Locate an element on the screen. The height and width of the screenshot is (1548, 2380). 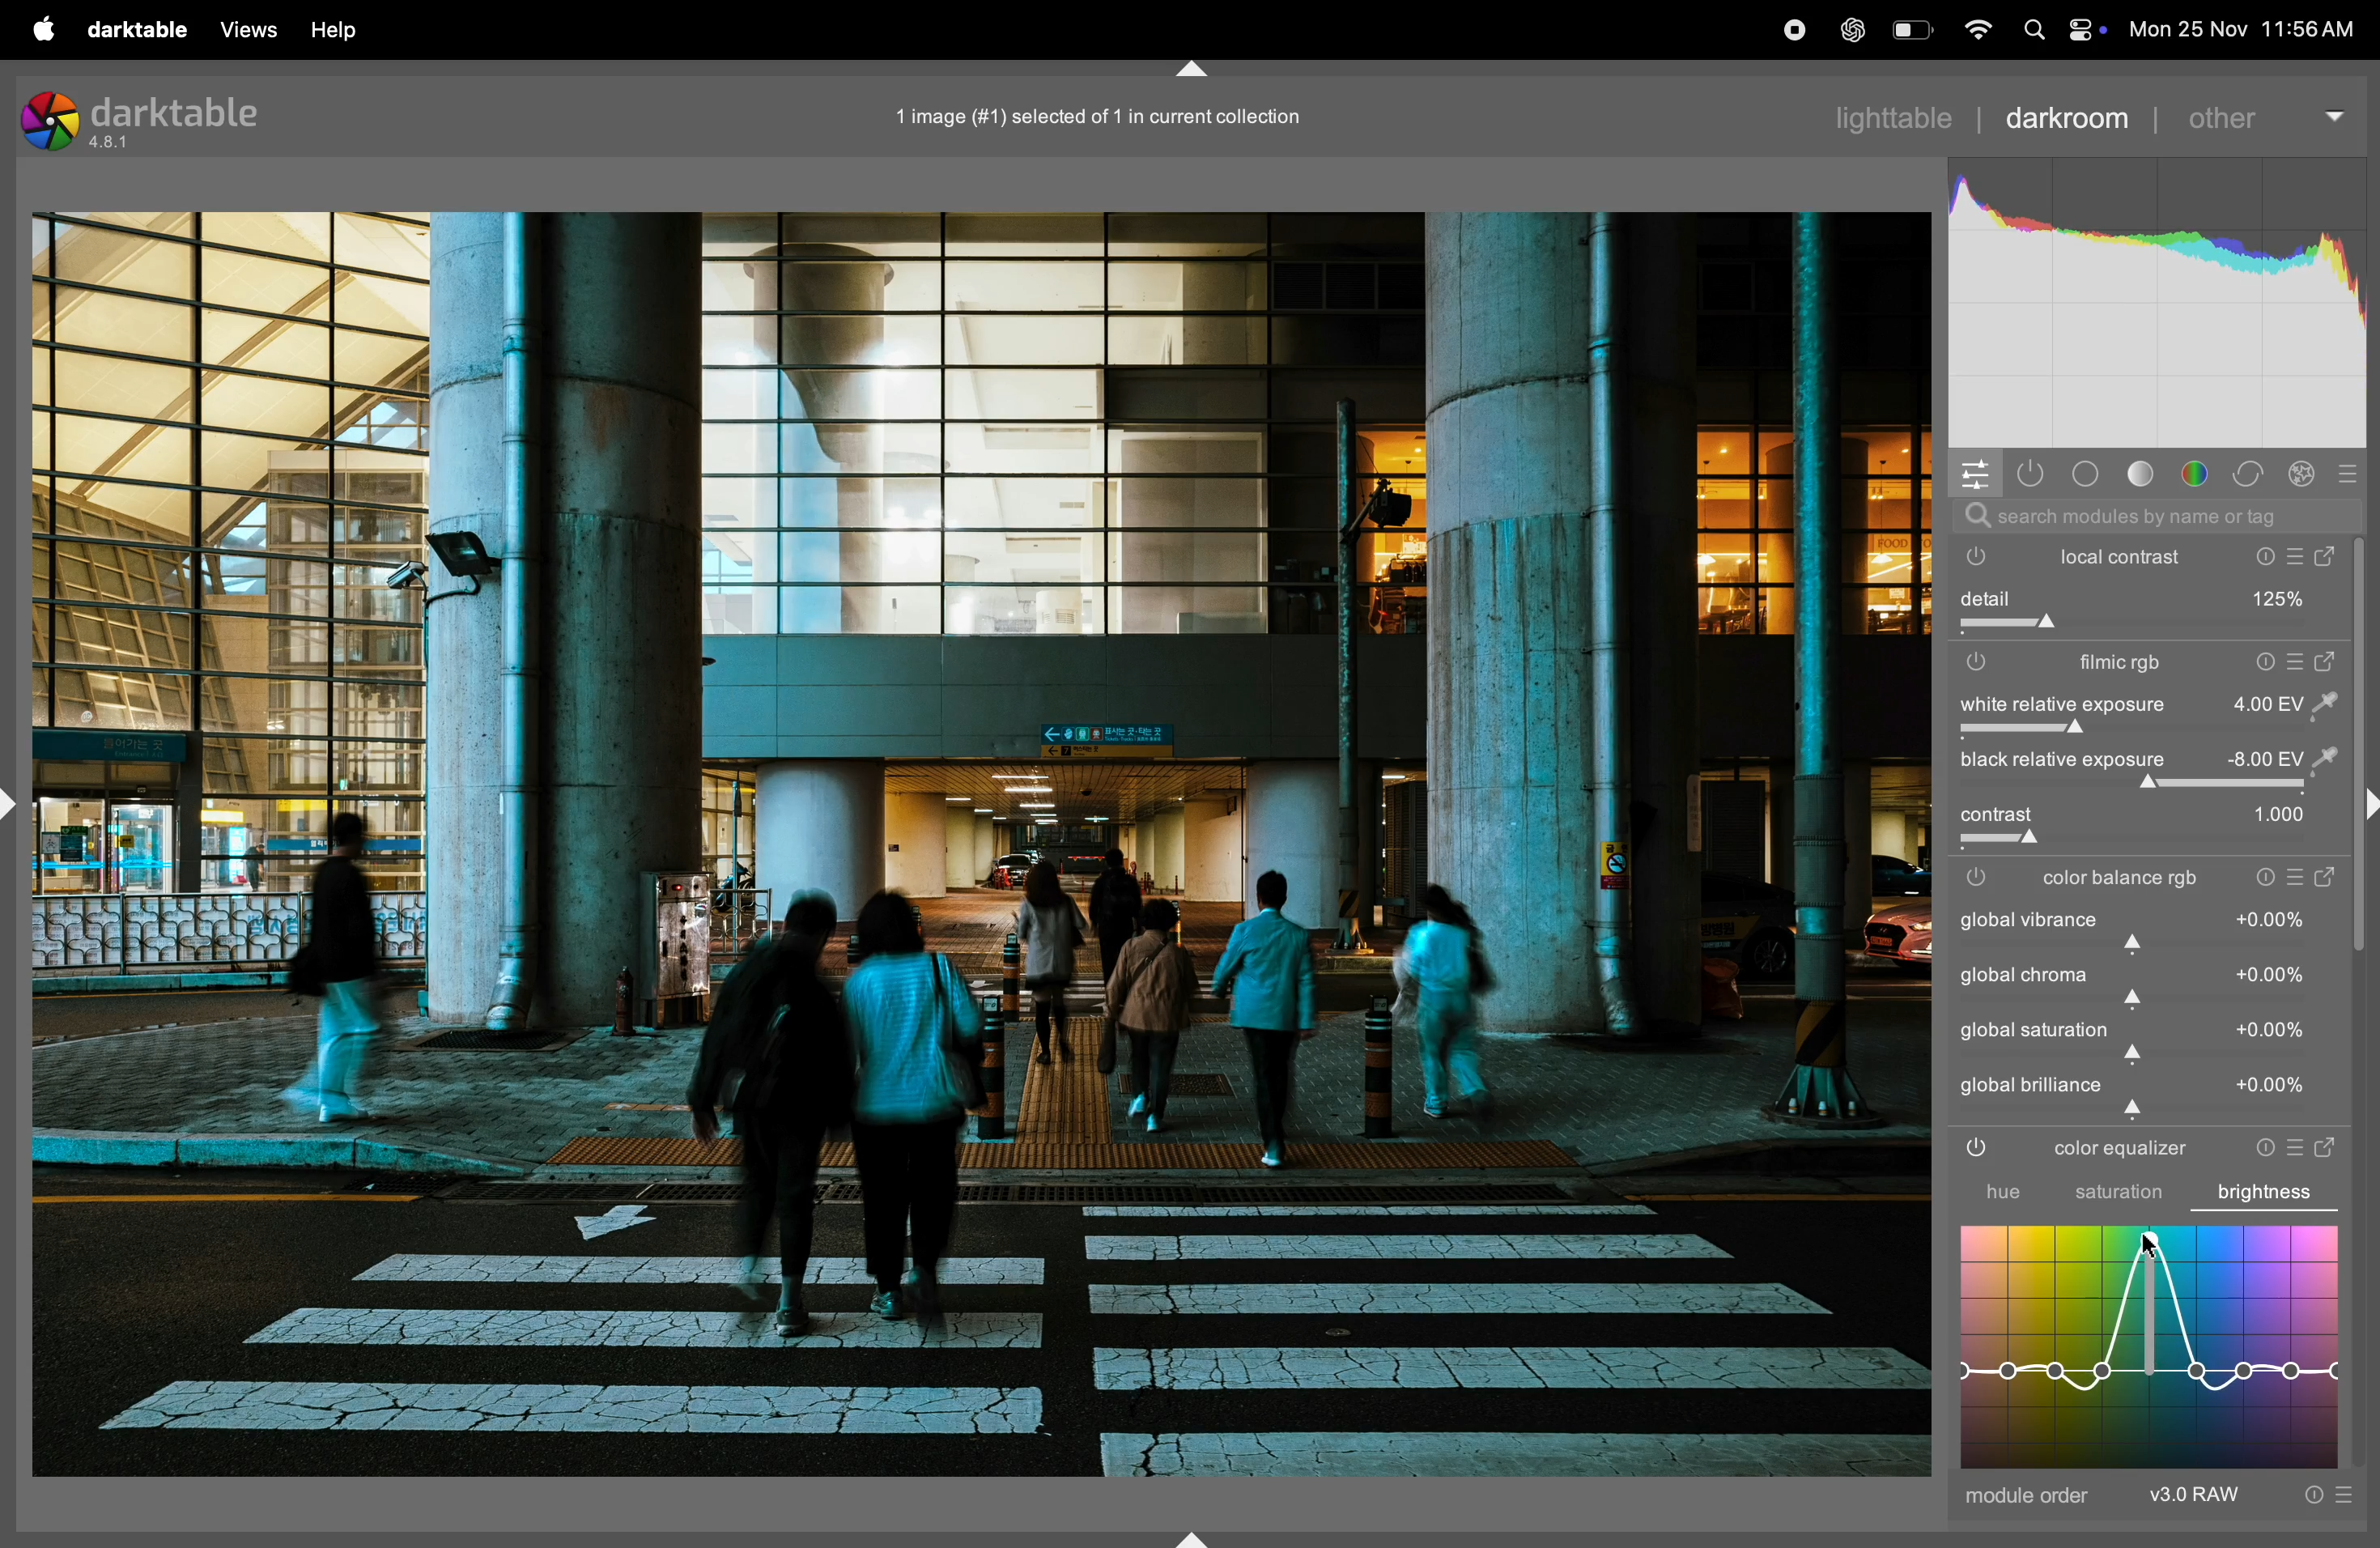
cursor is located at coordinates (2145, 1249).